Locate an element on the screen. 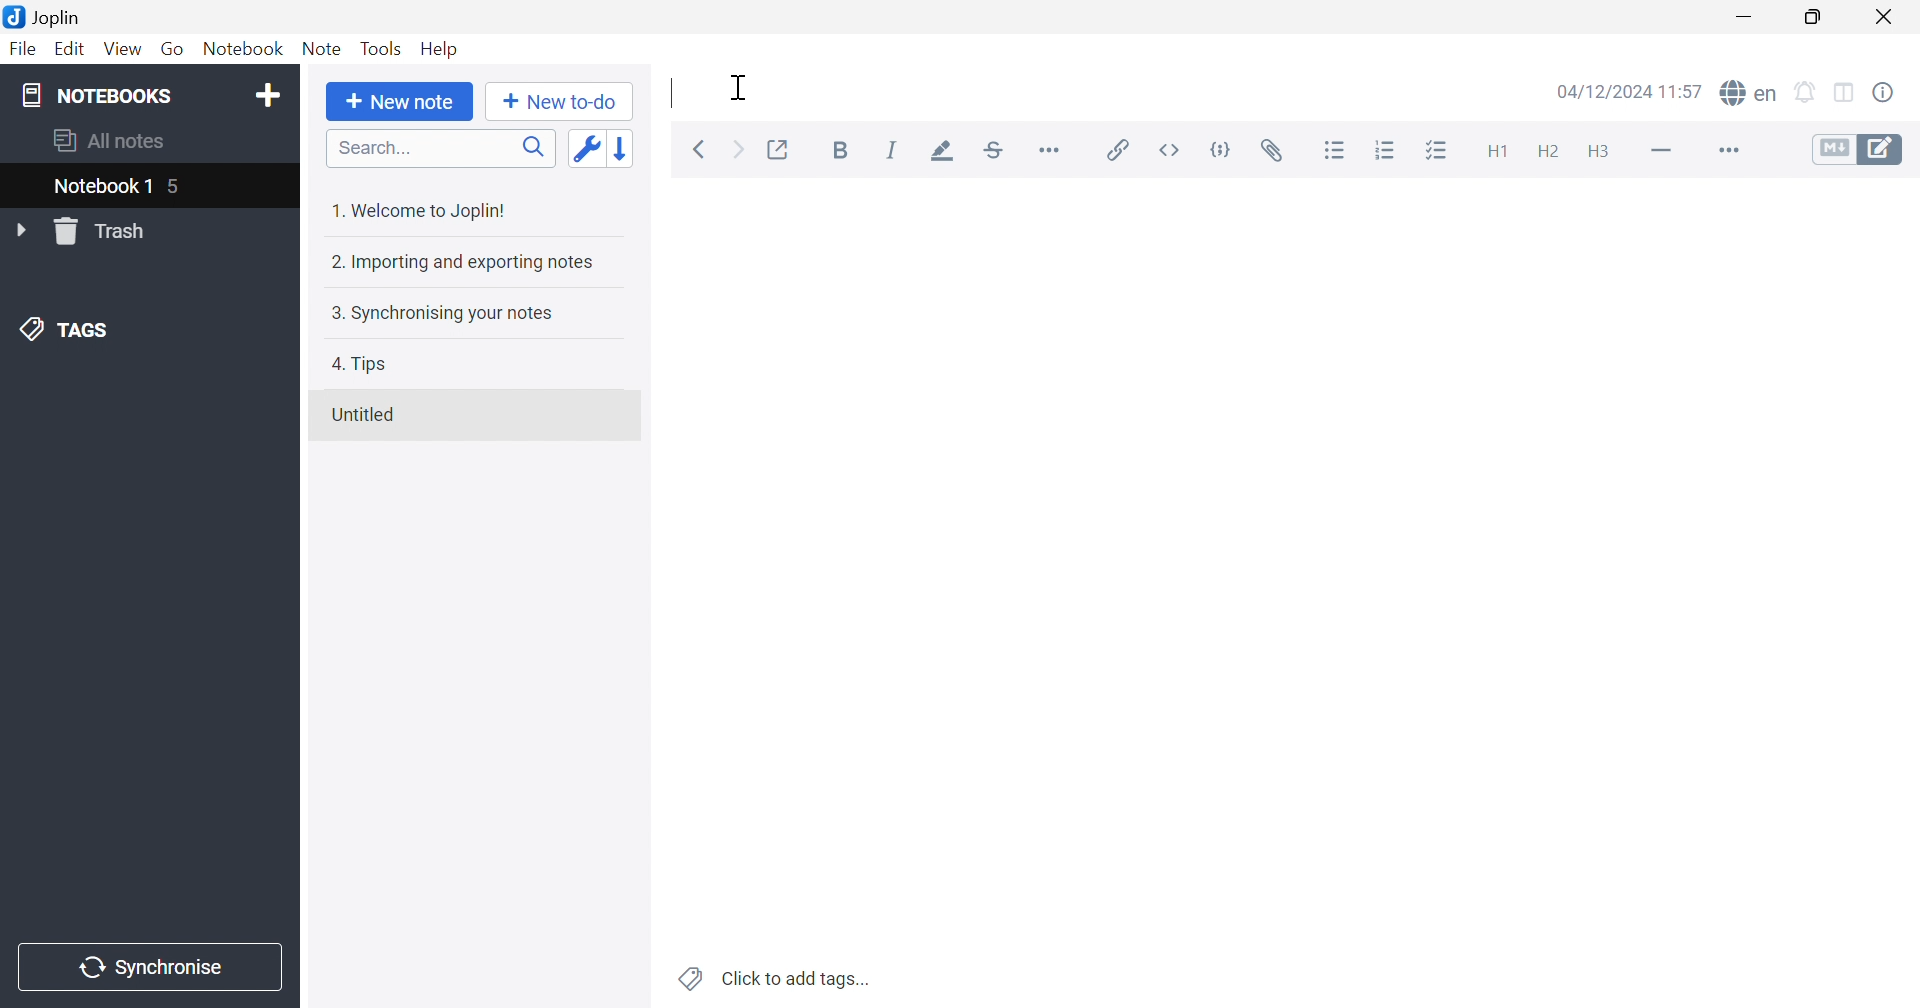  Checkbox list is located at coordinates (1442, 150).